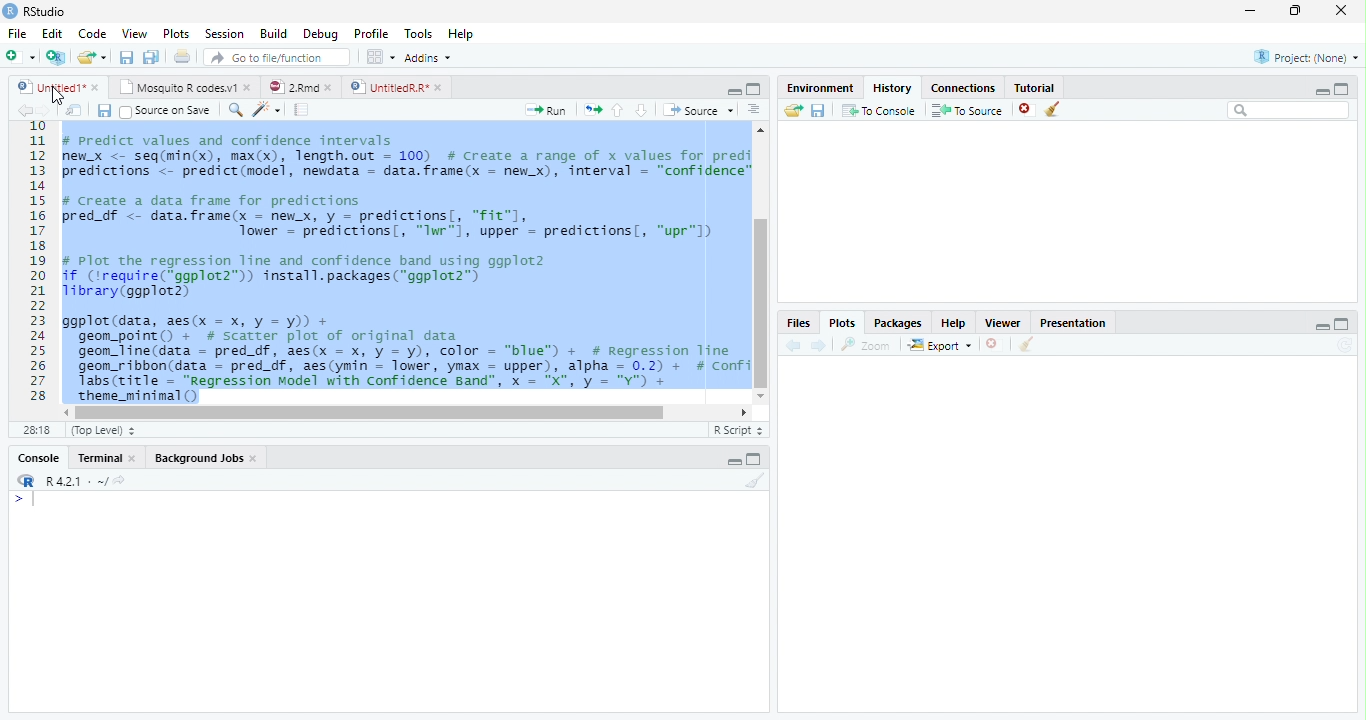  What do you see at coordinates (93, 34) in the screenshot?
I see `Code` at bounding box center [93, 34].